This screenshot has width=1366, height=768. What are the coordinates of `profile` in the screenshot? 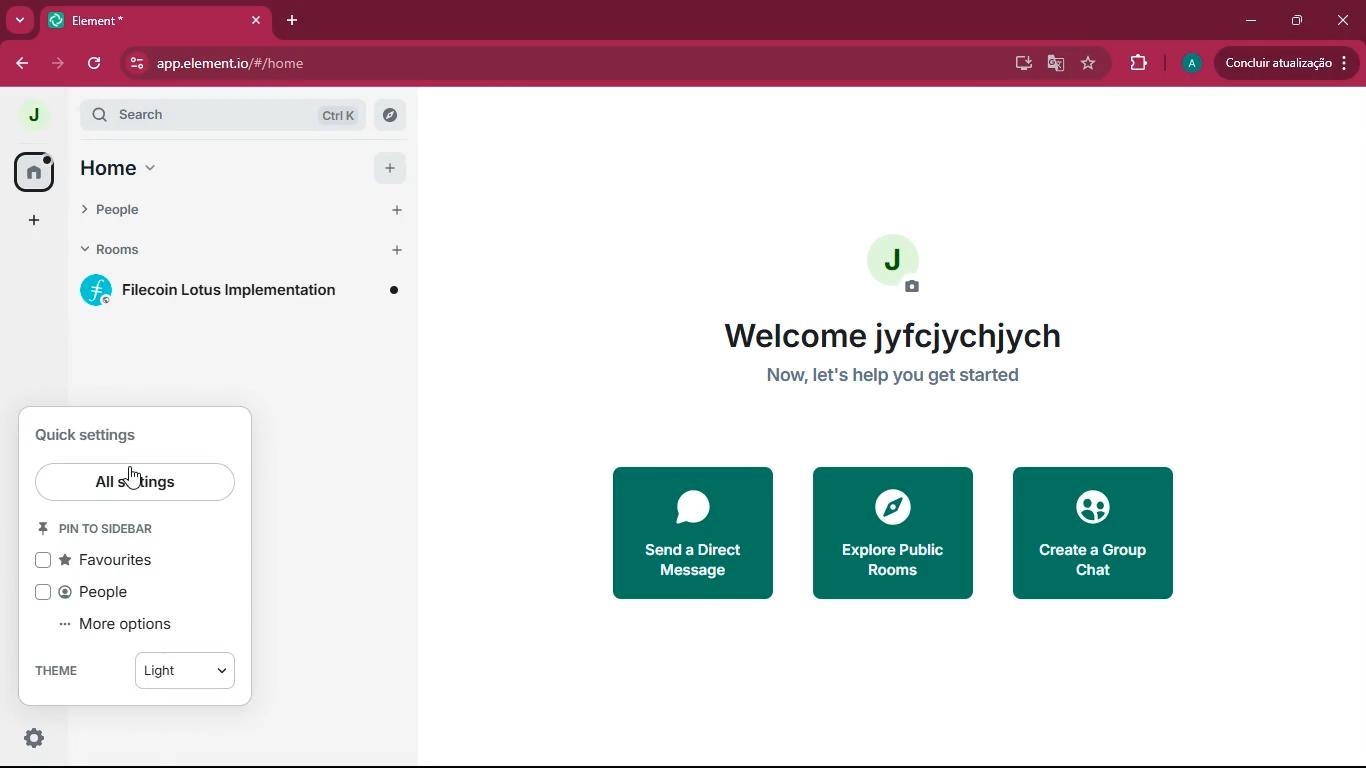 It's located at (1193, 63).